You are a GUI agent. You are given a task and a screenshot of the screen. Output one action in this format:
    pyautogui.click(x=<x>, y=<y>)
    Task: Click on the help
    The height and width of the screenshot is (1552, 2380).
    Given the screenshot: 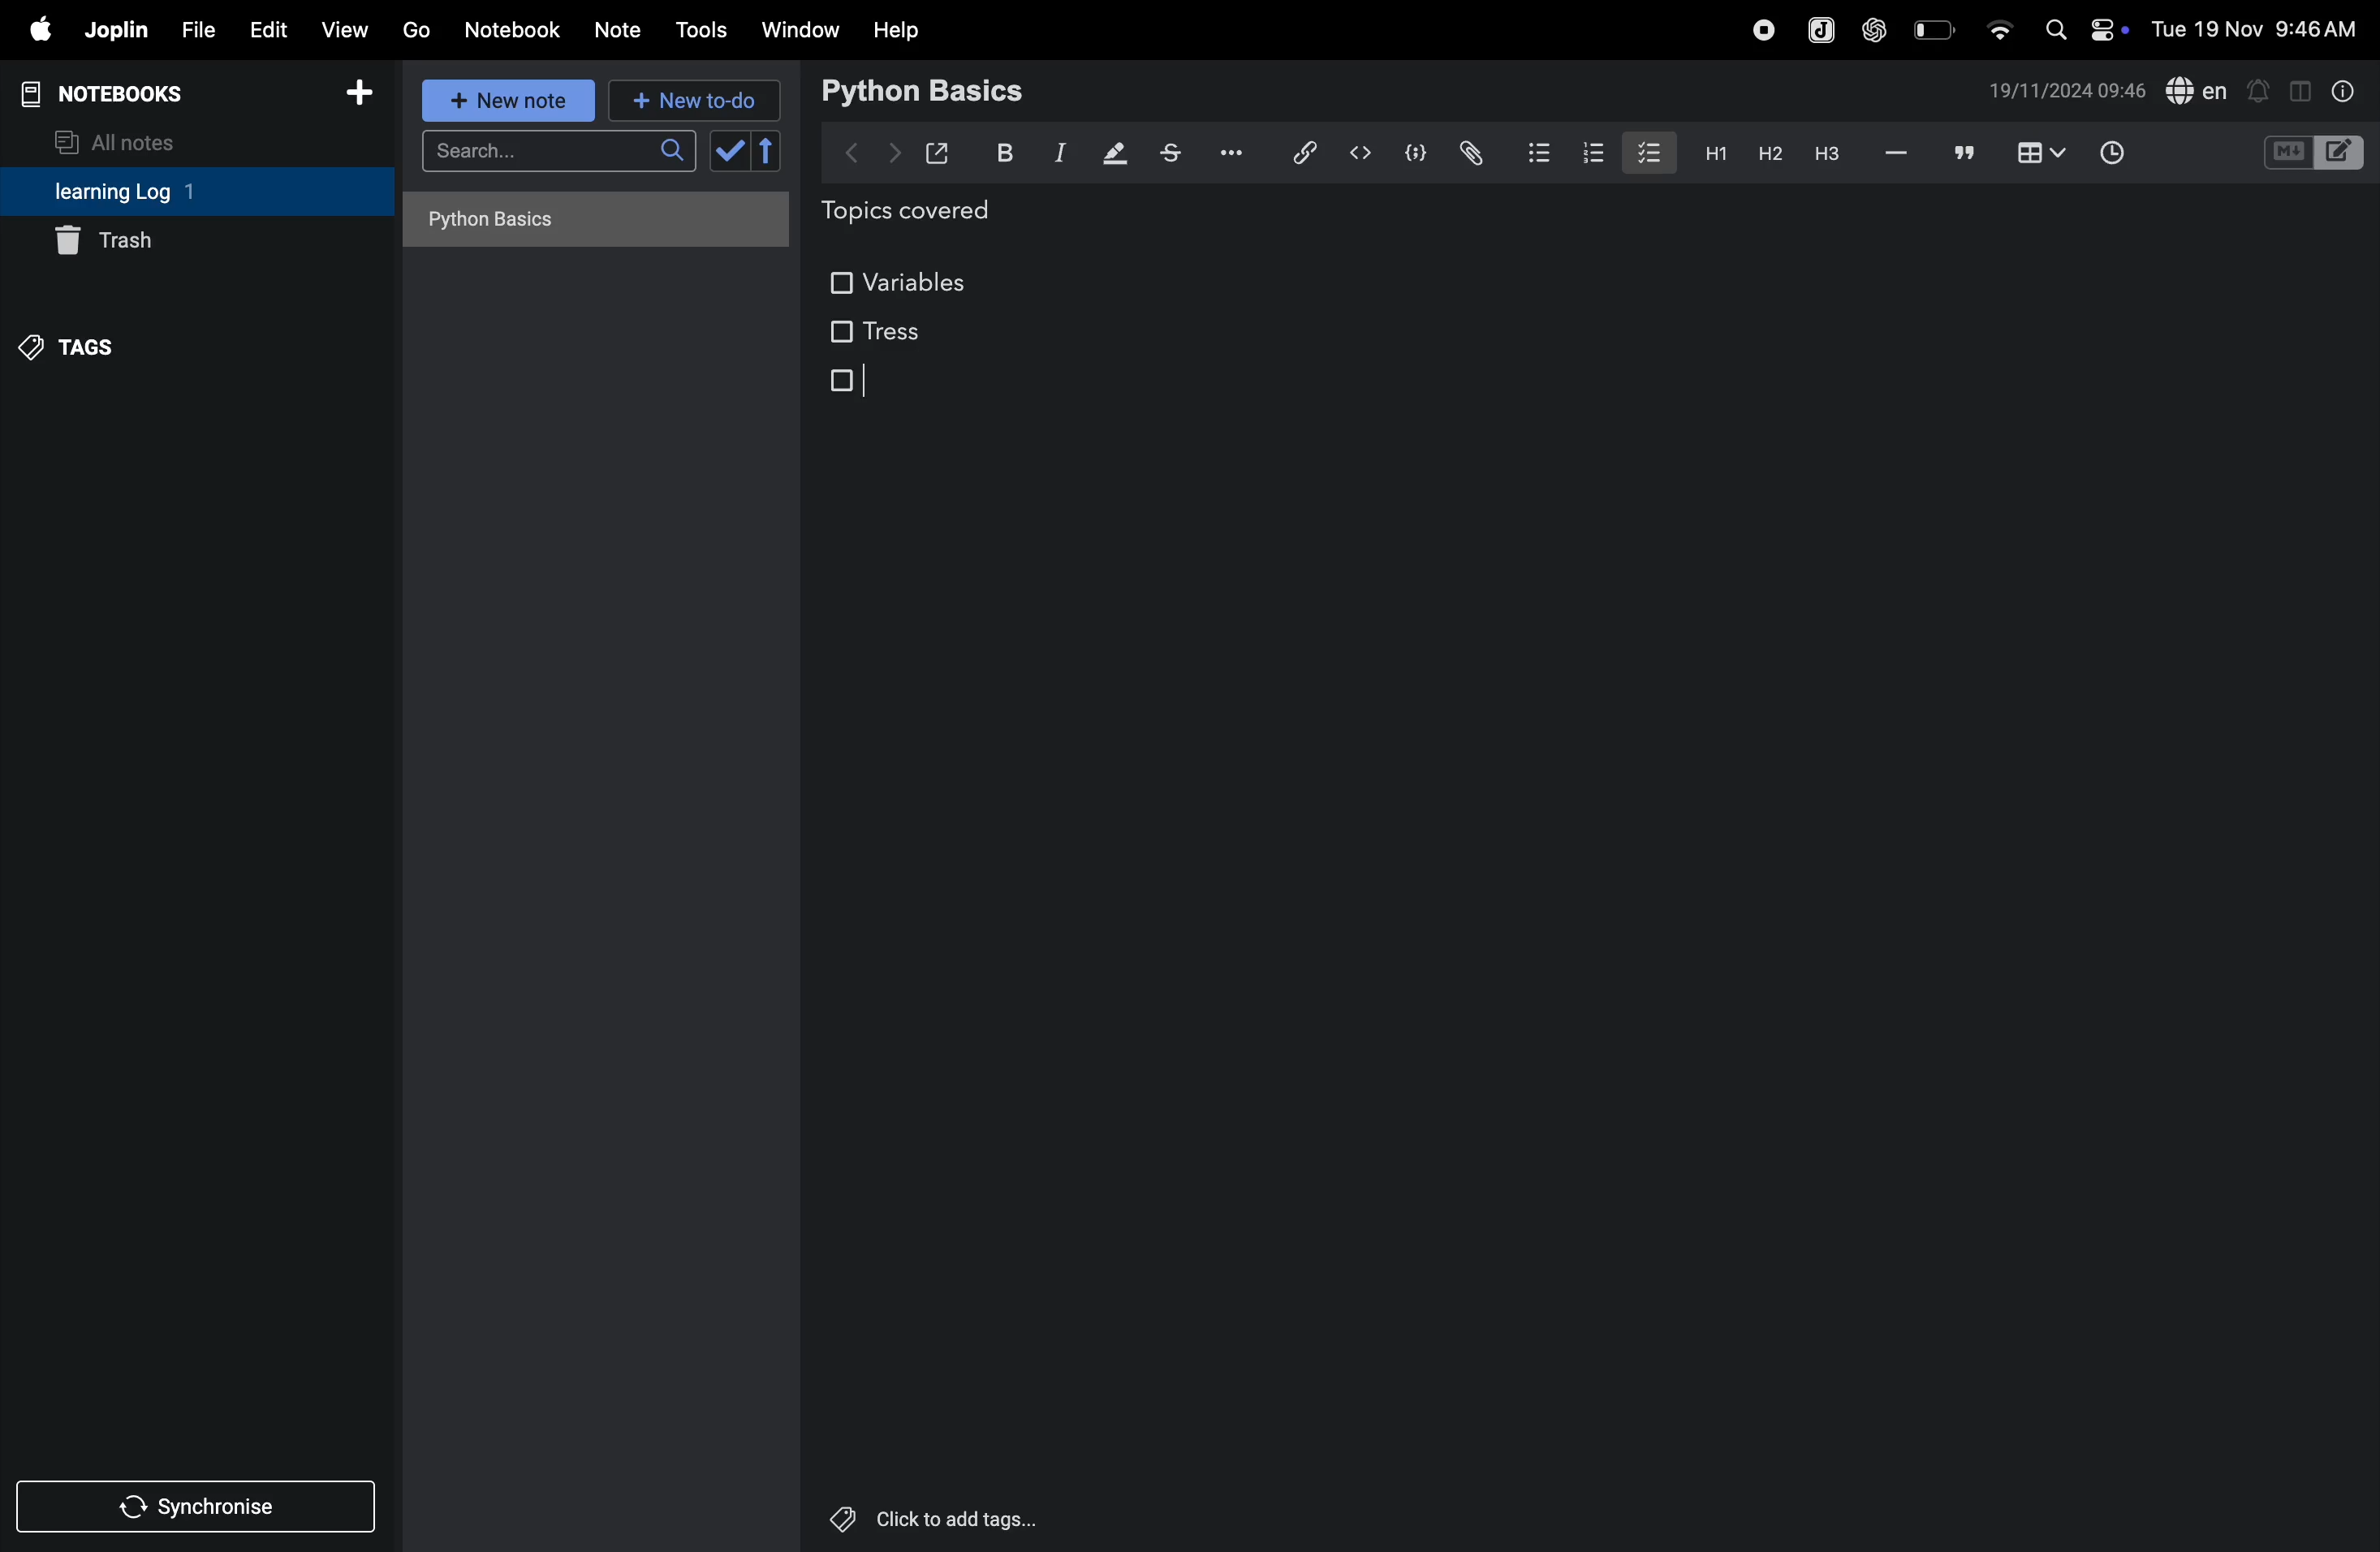 What is the action you would take?
    pyautogui.click(x=897, y=29)
    